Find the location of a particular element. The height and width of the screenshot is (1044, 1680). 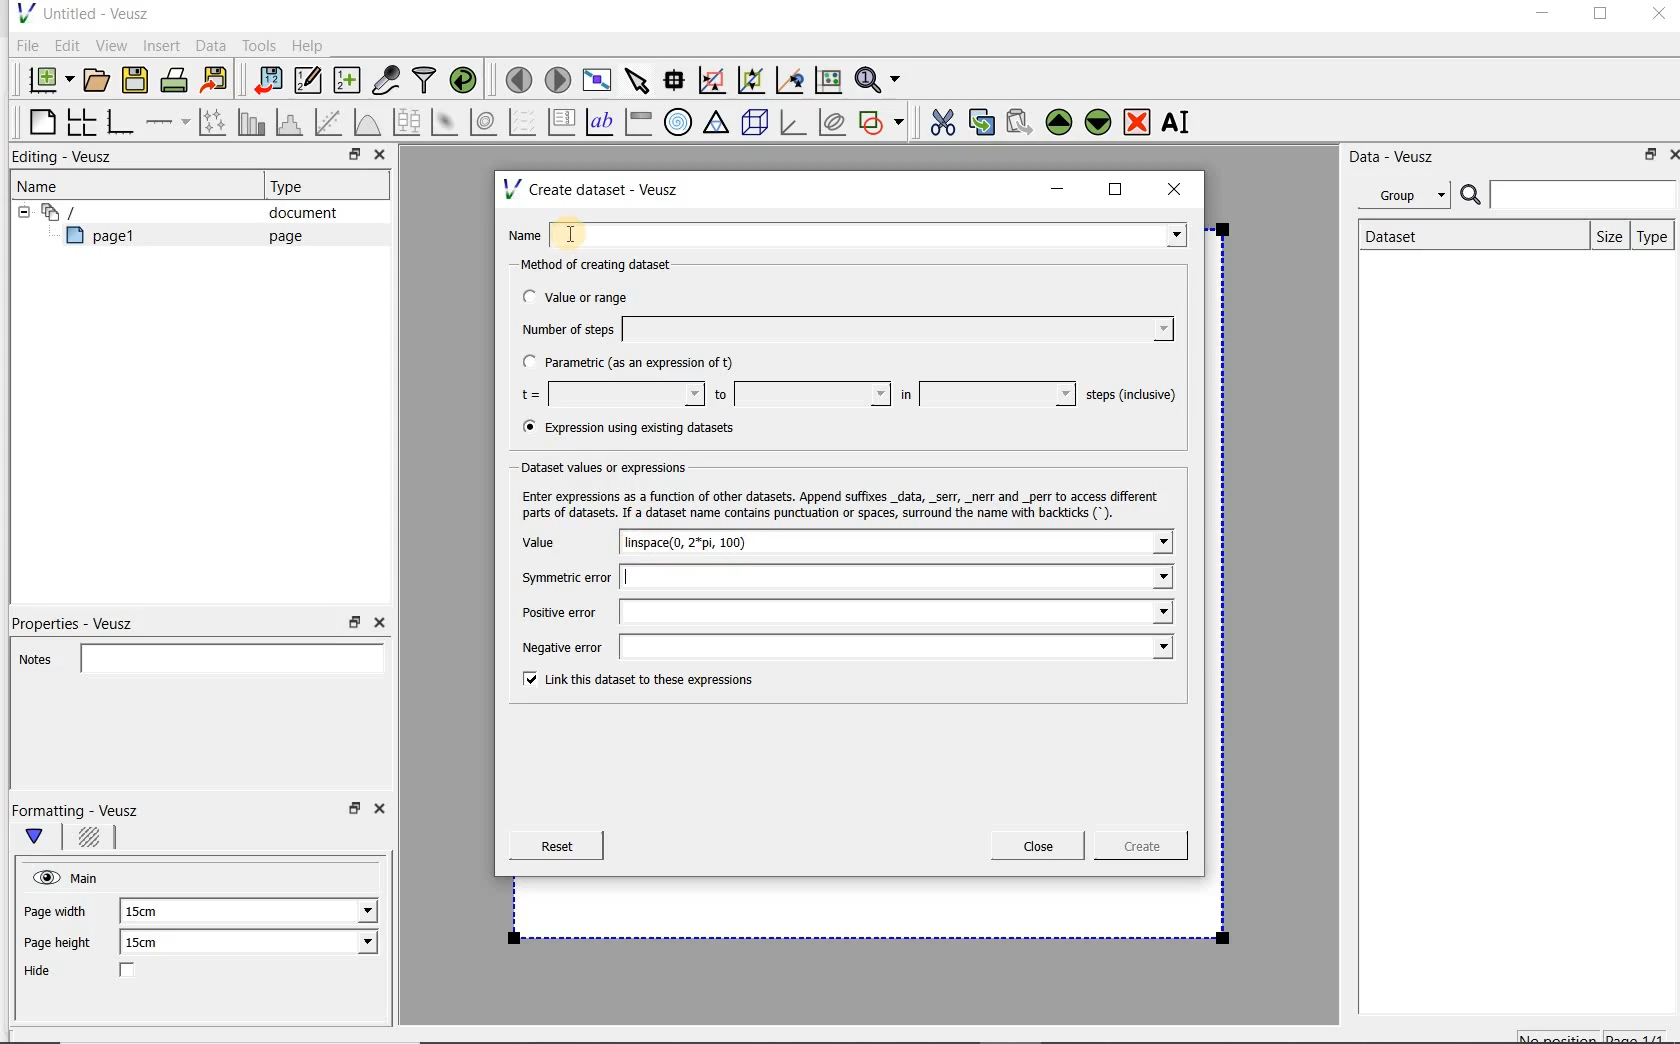

Insert is located at coordinates (164, 45).